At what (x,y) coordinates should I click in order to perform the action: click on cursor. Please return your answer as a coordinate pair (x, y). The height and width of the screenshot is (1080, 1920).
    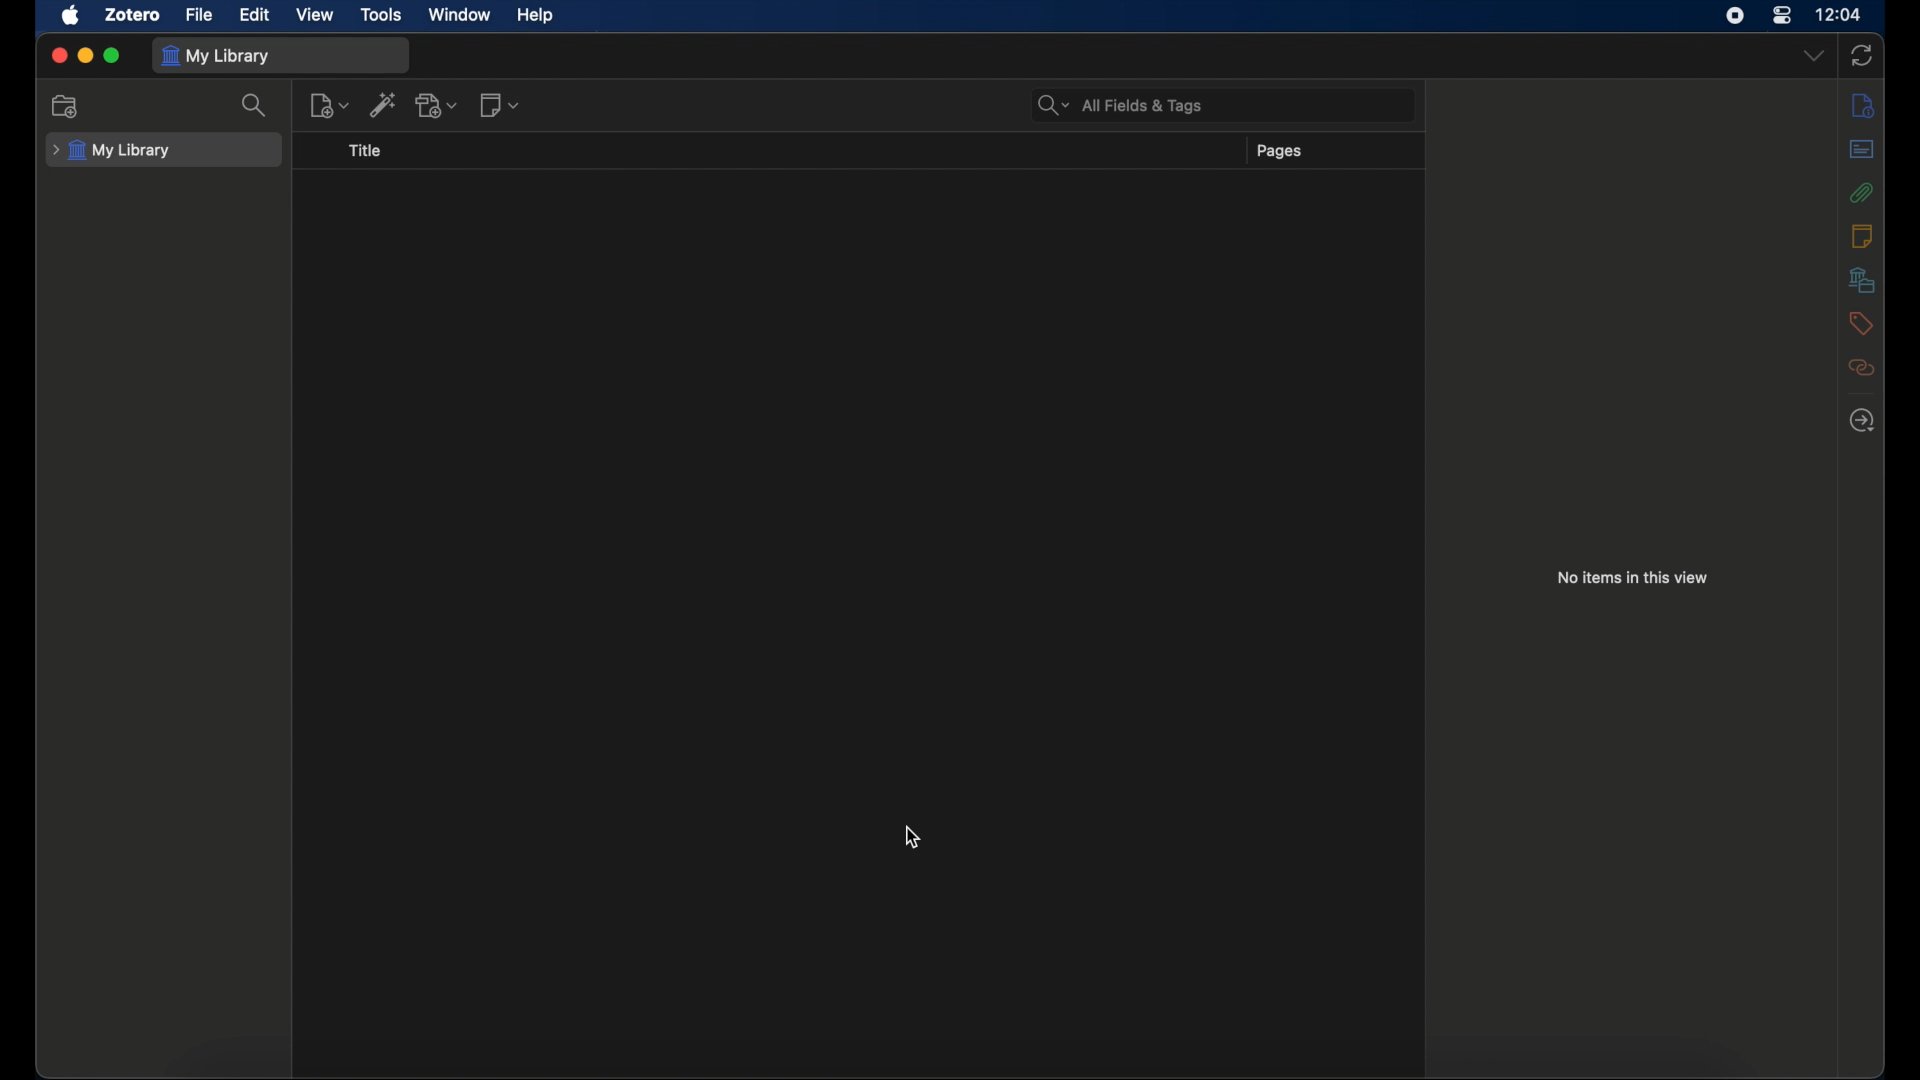
    Looking at the image, I should click on (912, 838).